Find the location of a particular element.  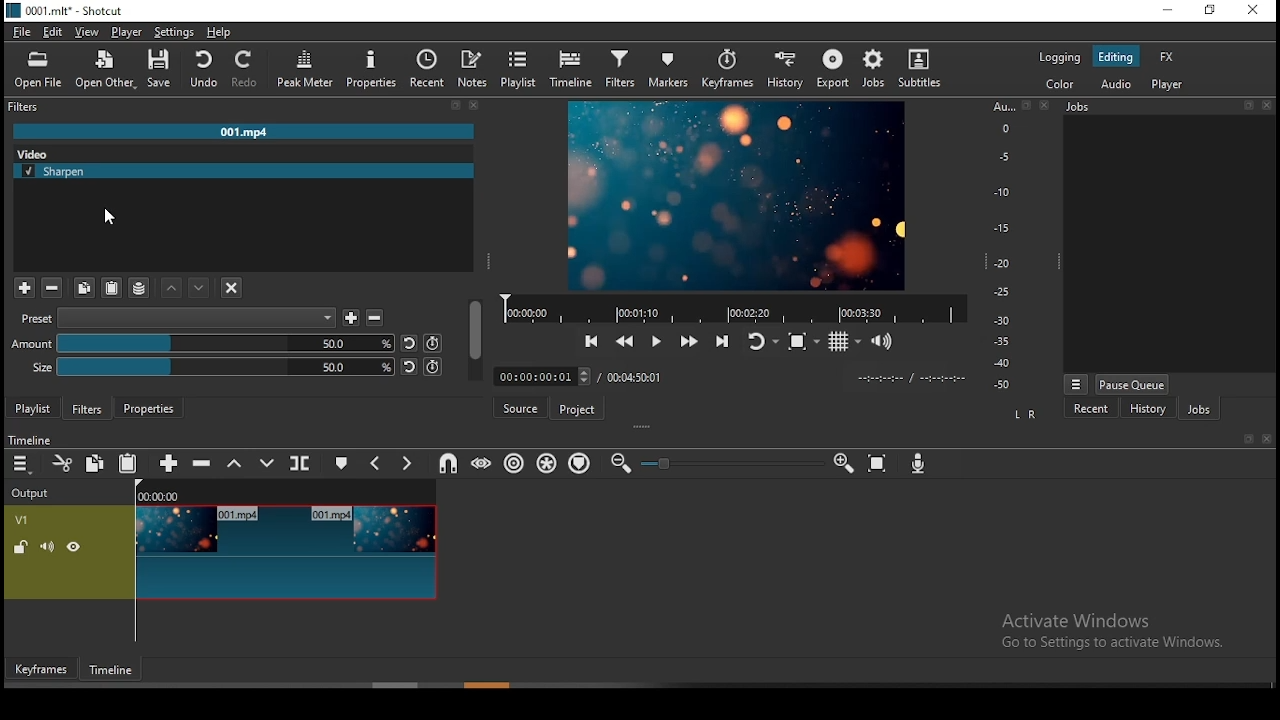

notes is located at coordinates (475, 68).